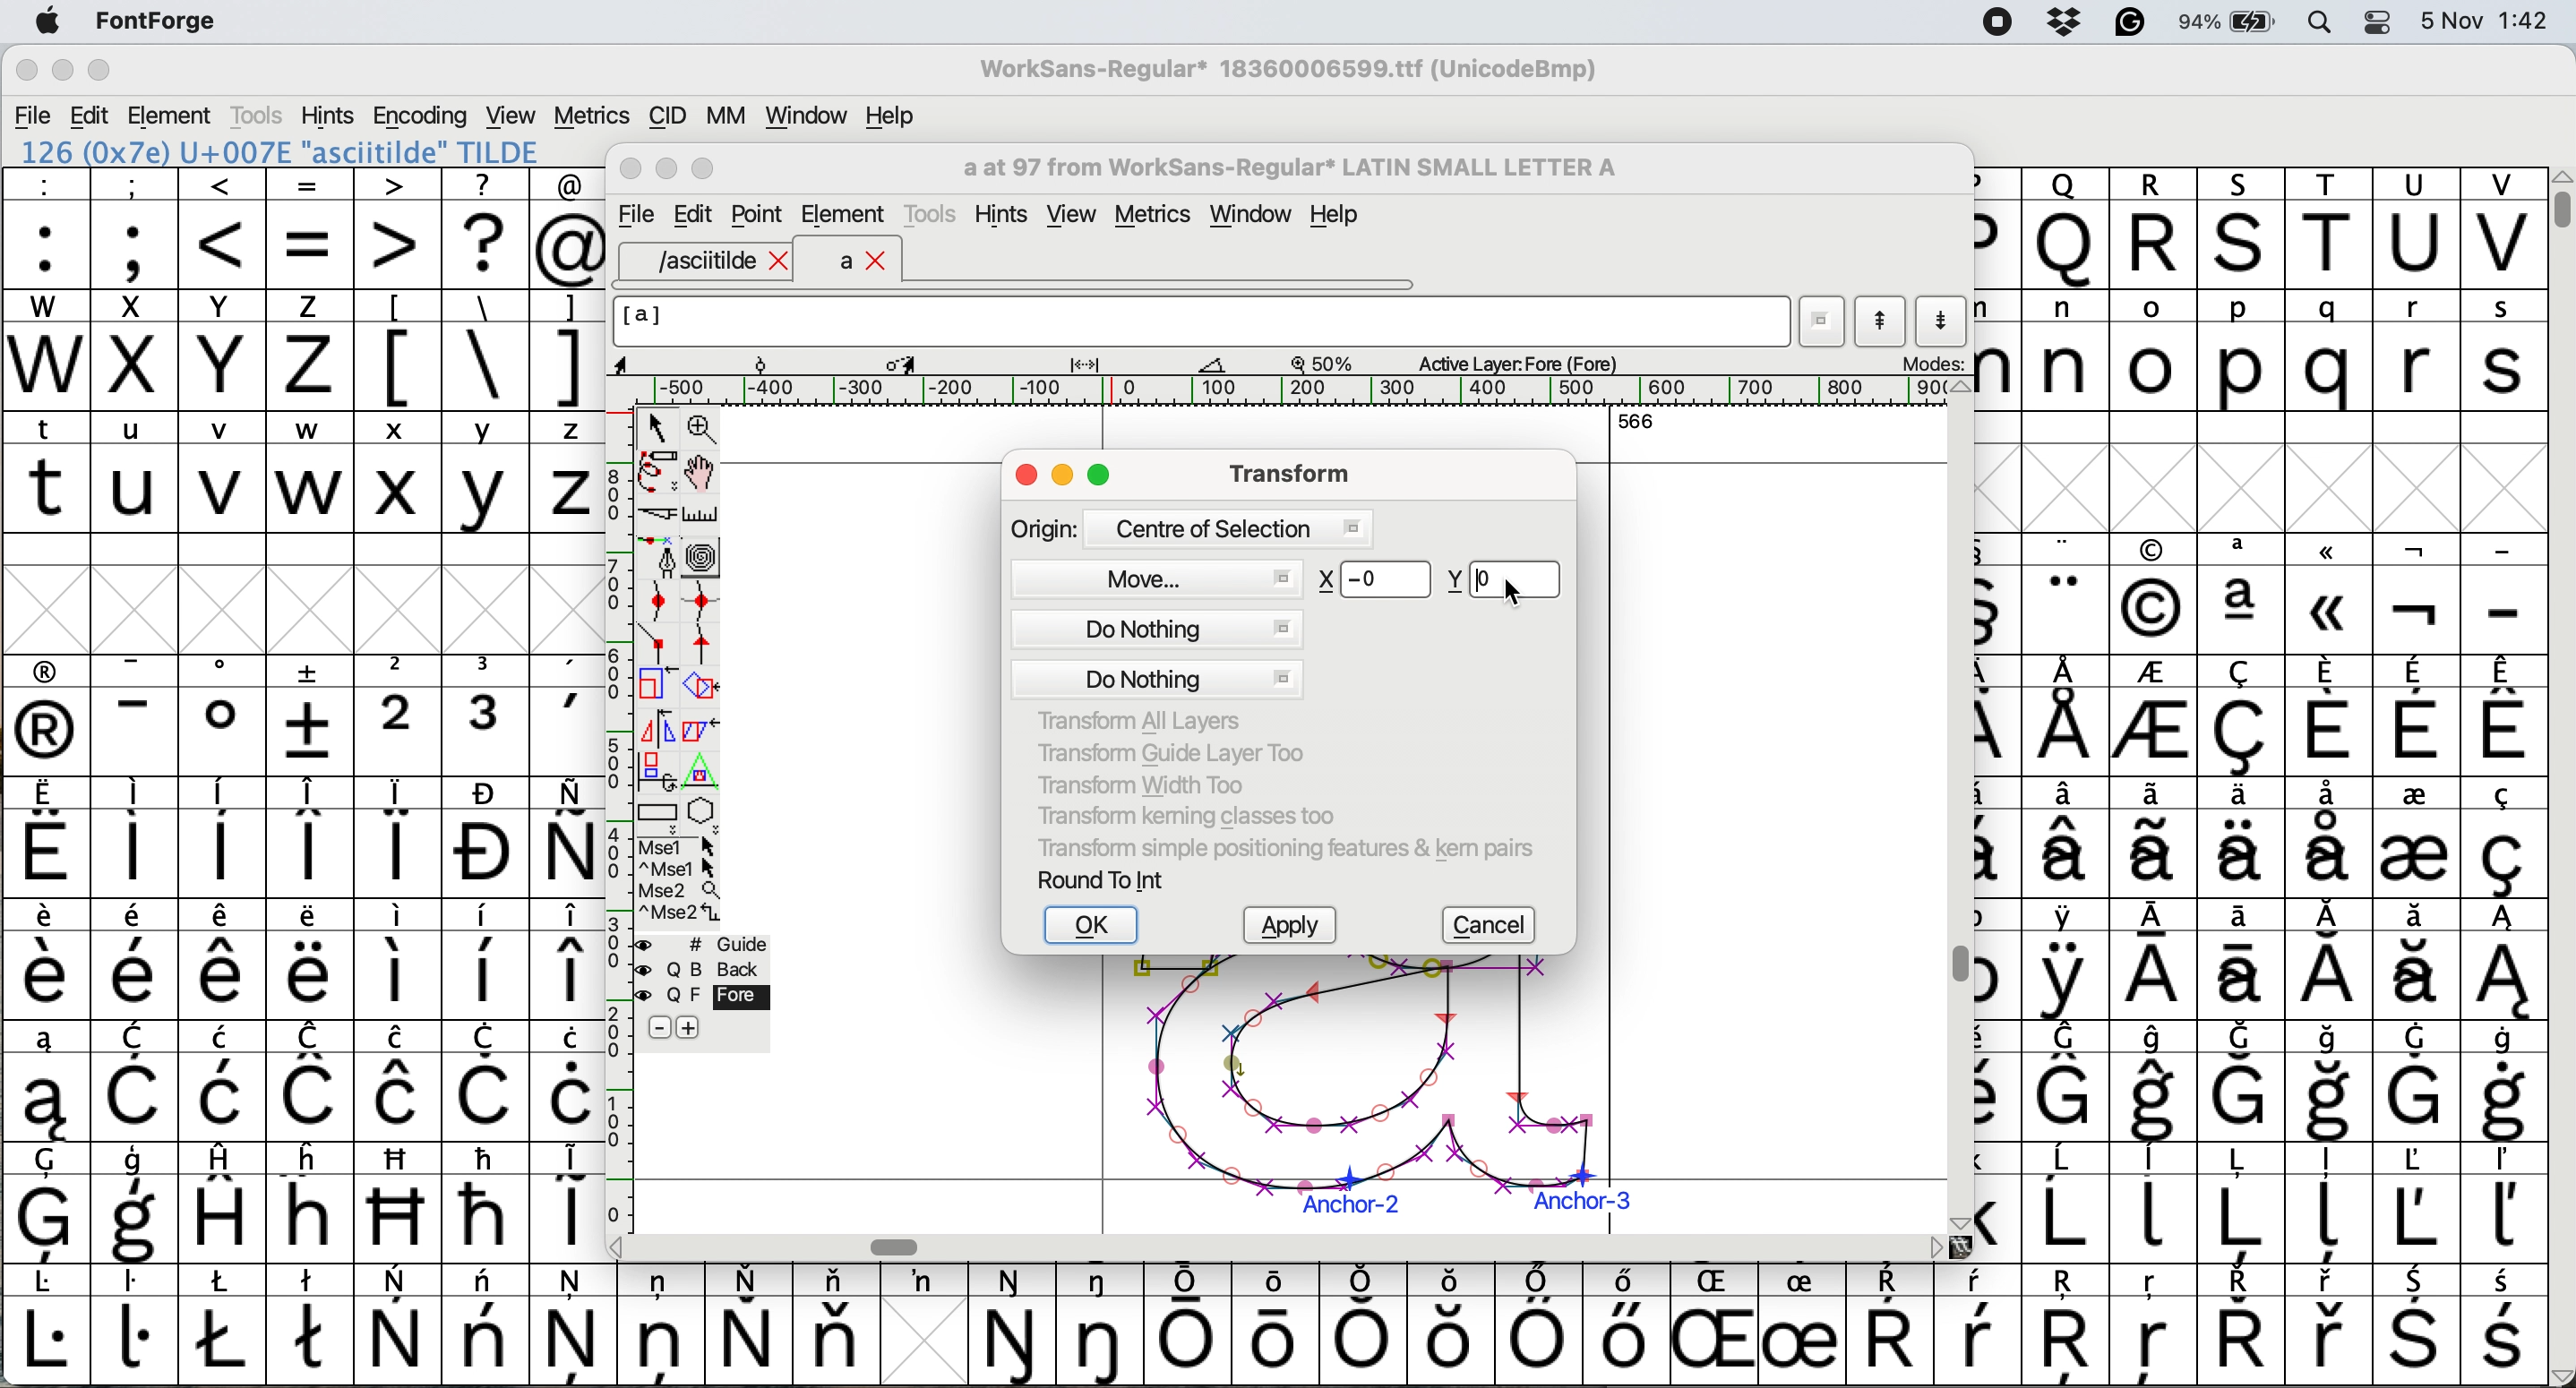 The image size is (2576, 1388). What do you see at coordinates (1187, 816) in the screenshot?
I see `transform kerning classes too` at bounding box center [1187, 816].